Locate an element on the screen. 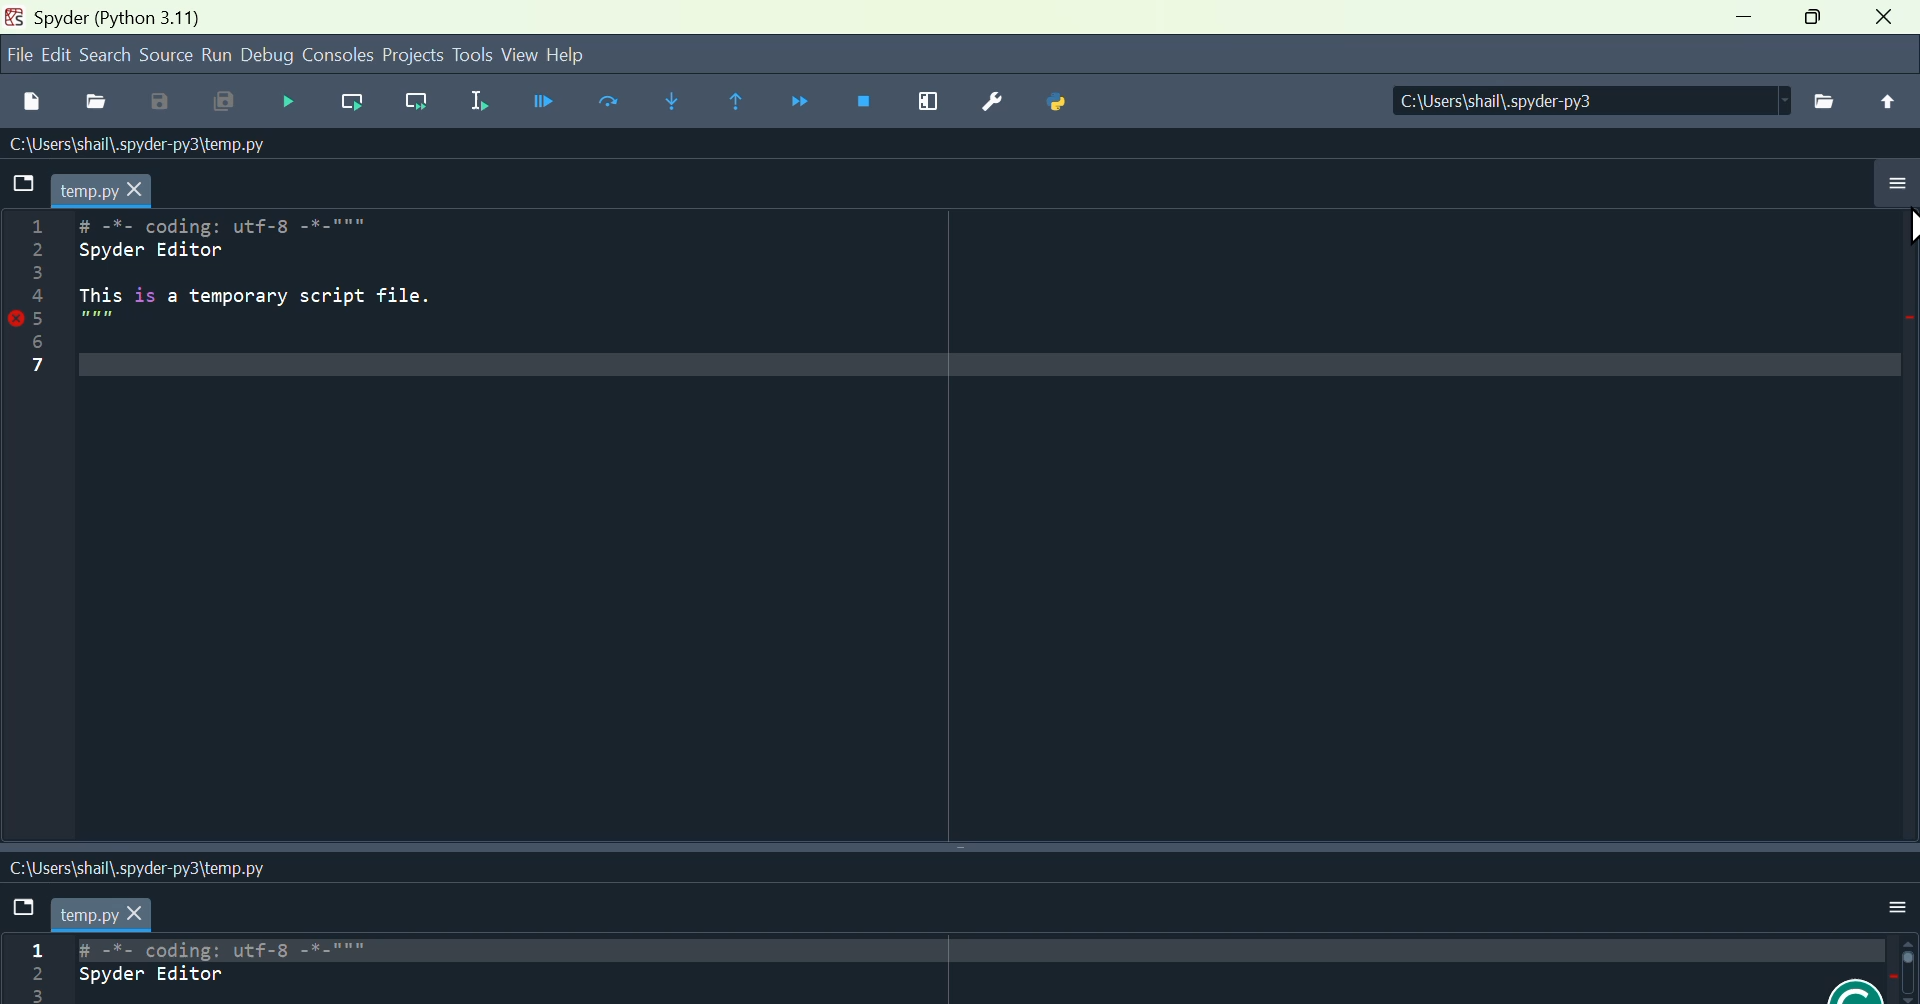  Settings is located at coordinates (992, 104).